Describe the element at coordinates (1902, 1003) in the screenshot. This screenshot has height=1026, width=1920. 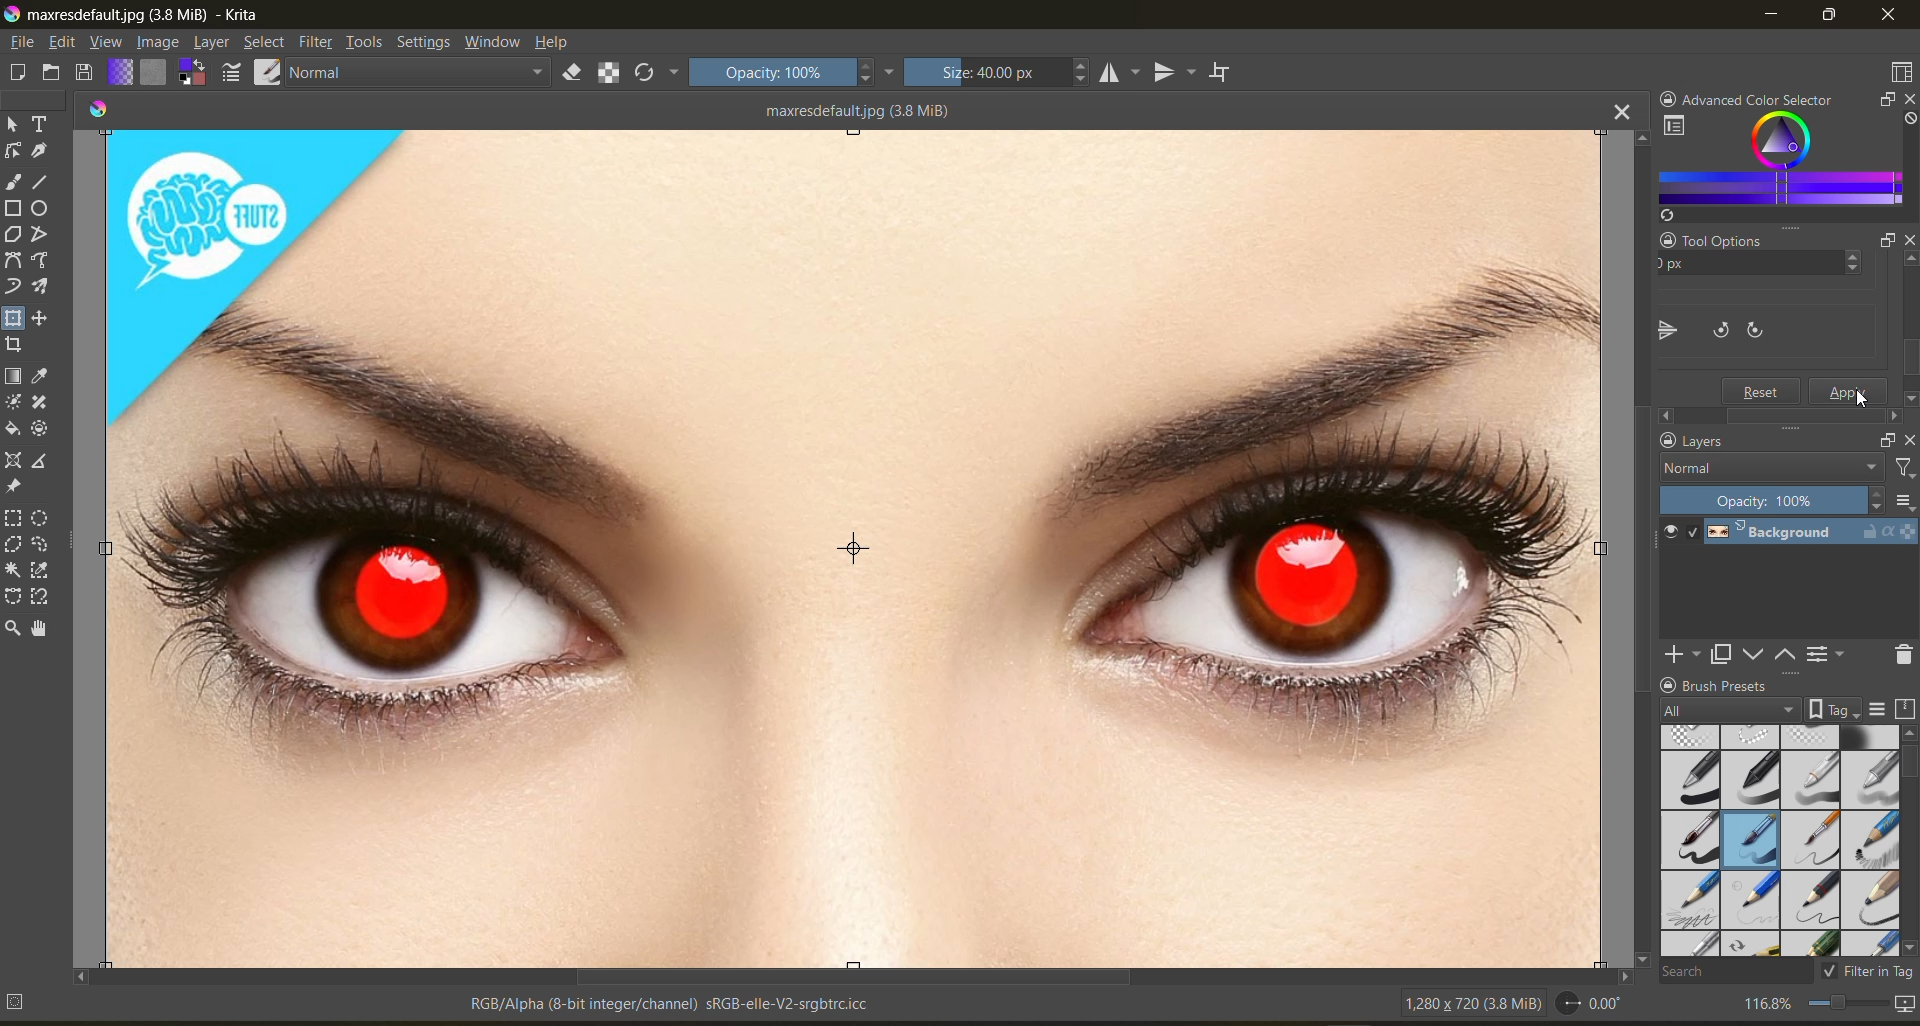
I see `map the canvas` at that location.